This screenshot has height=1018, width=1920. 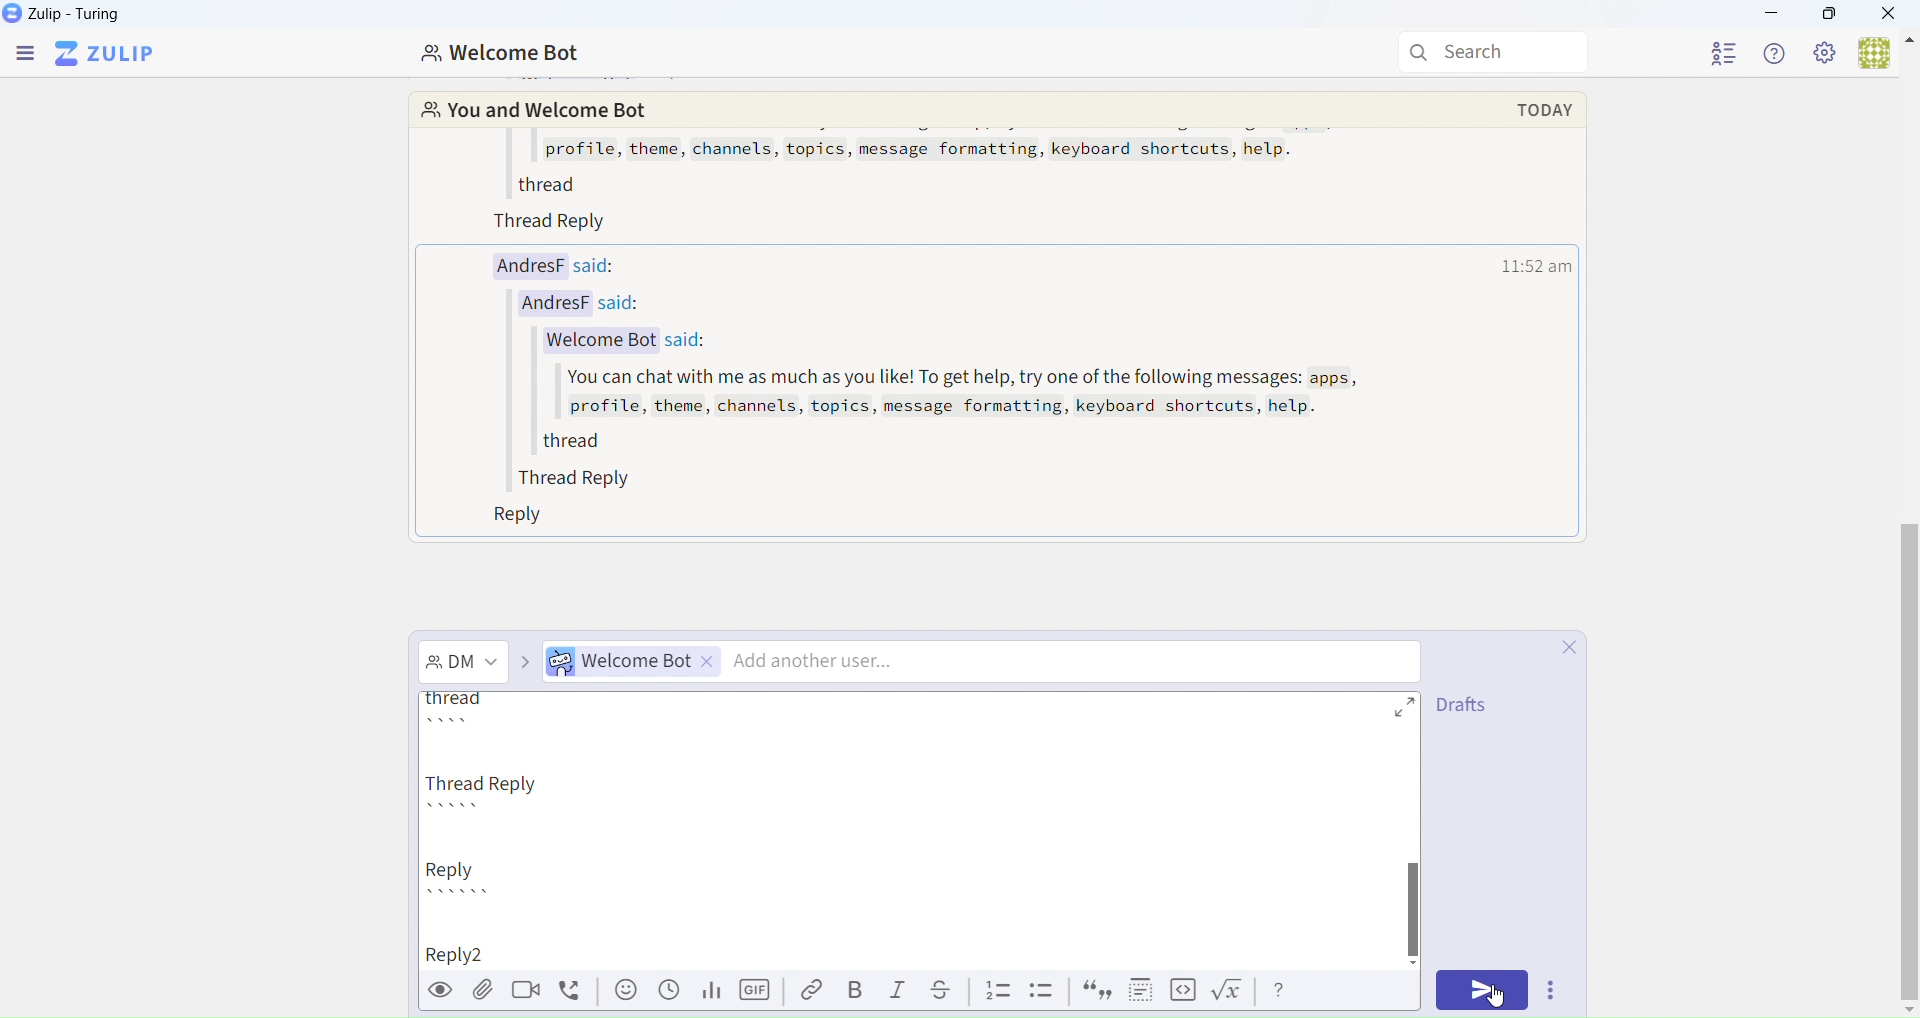 I want to click on Thread Reply, so click(x=565, y=478).